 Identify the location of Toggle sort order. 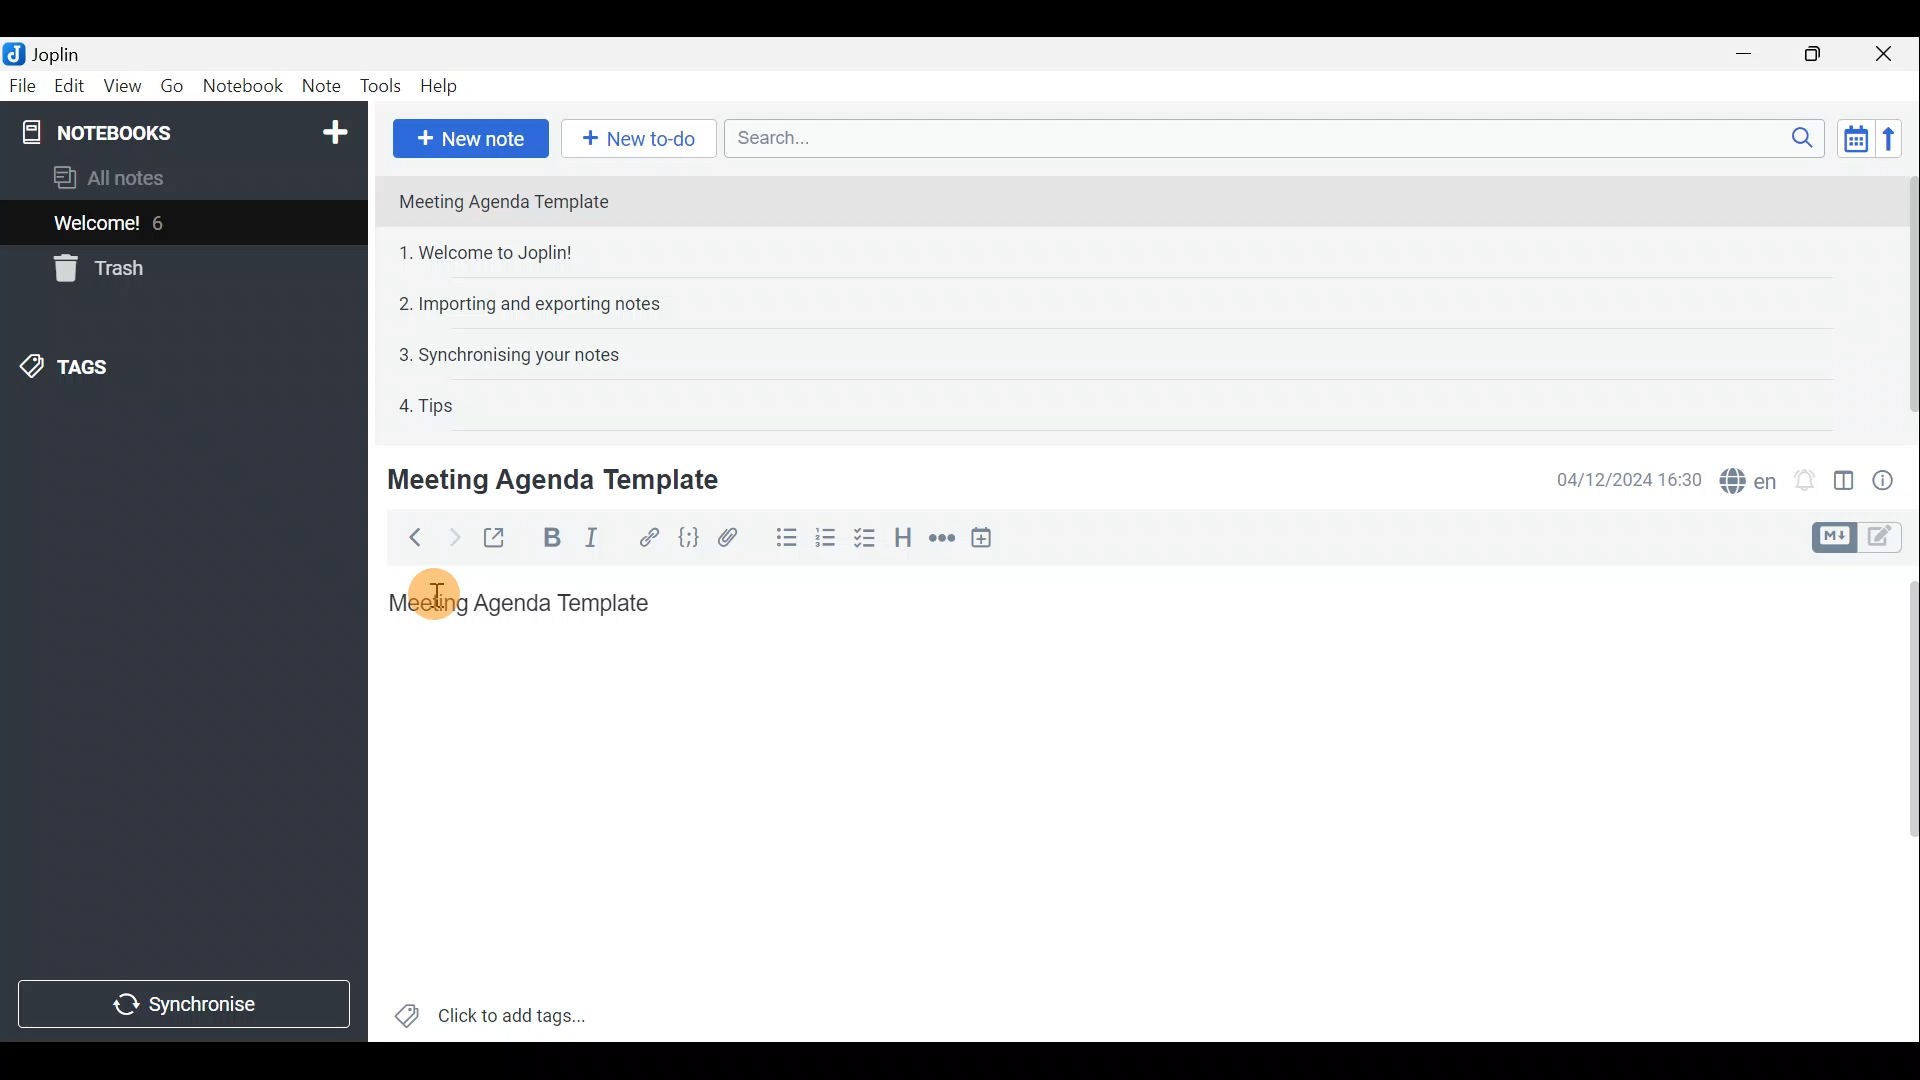
(1852, 136).